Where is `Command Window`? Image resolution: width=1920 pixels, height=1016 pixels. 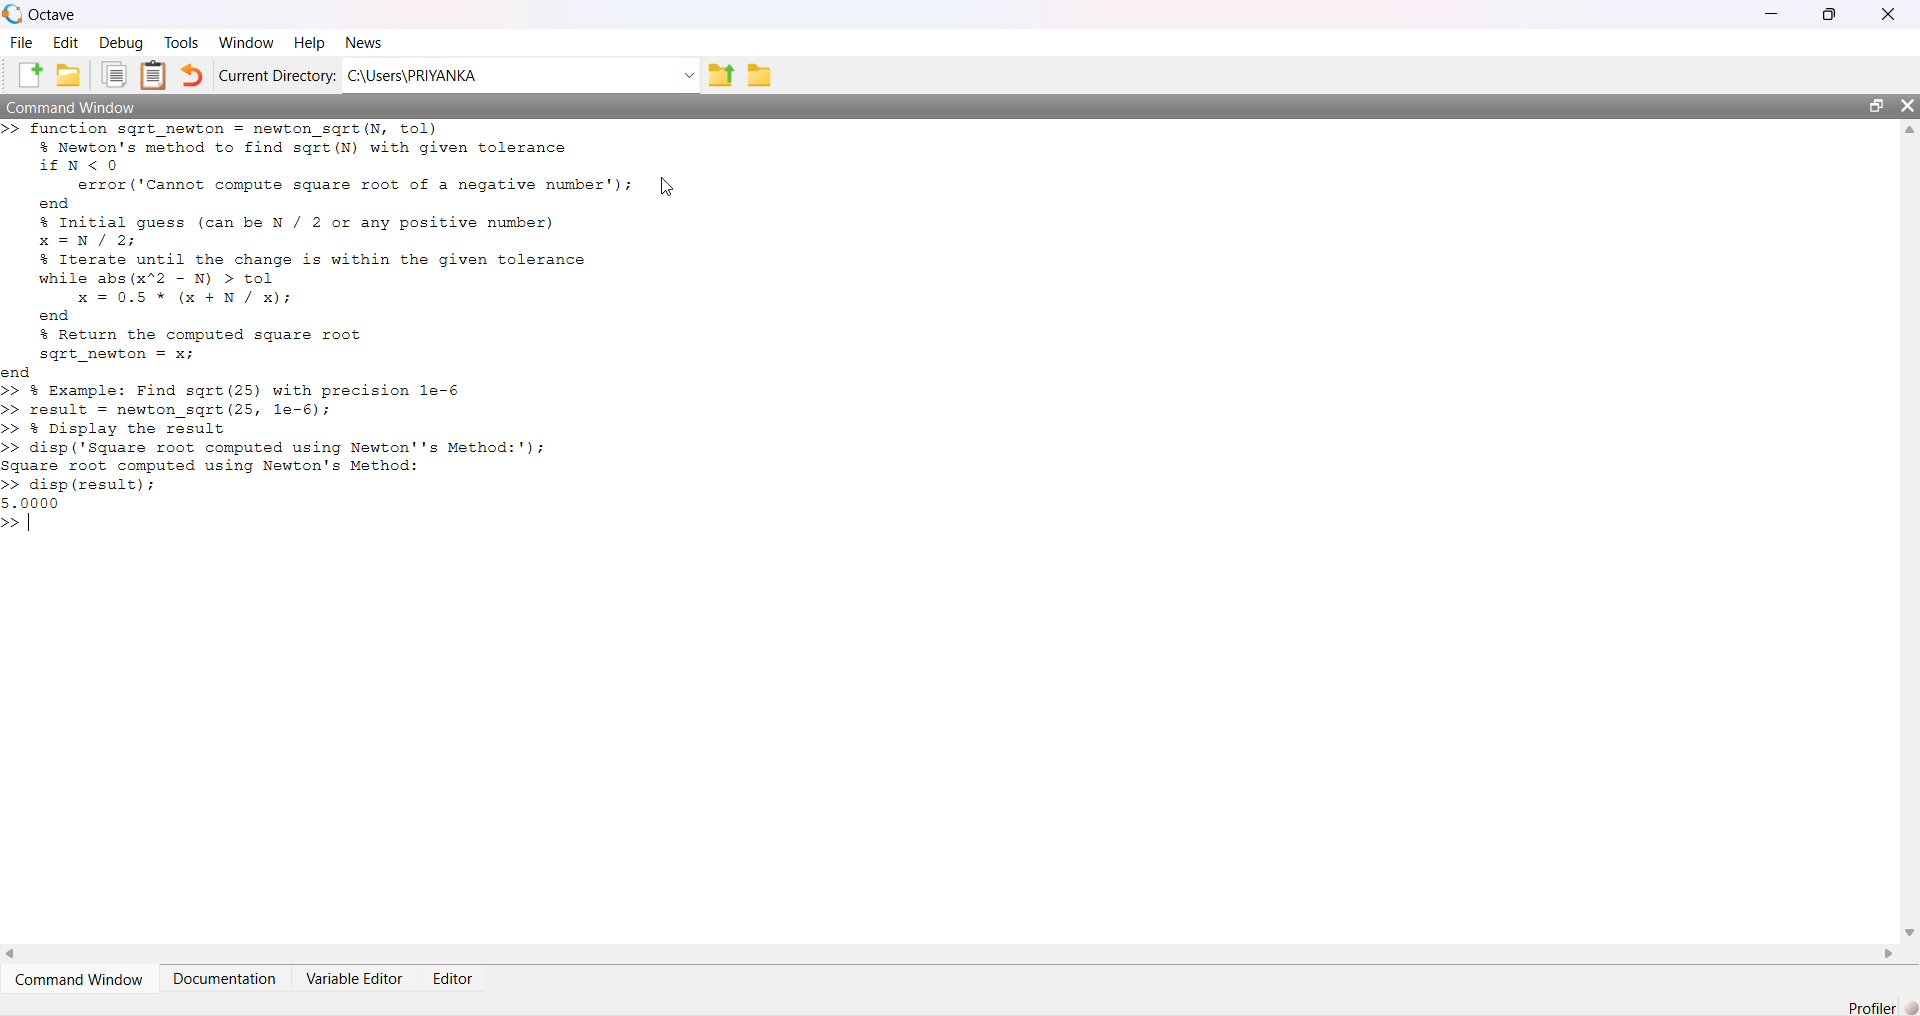
Command Window is located at coordinates (77, 108).